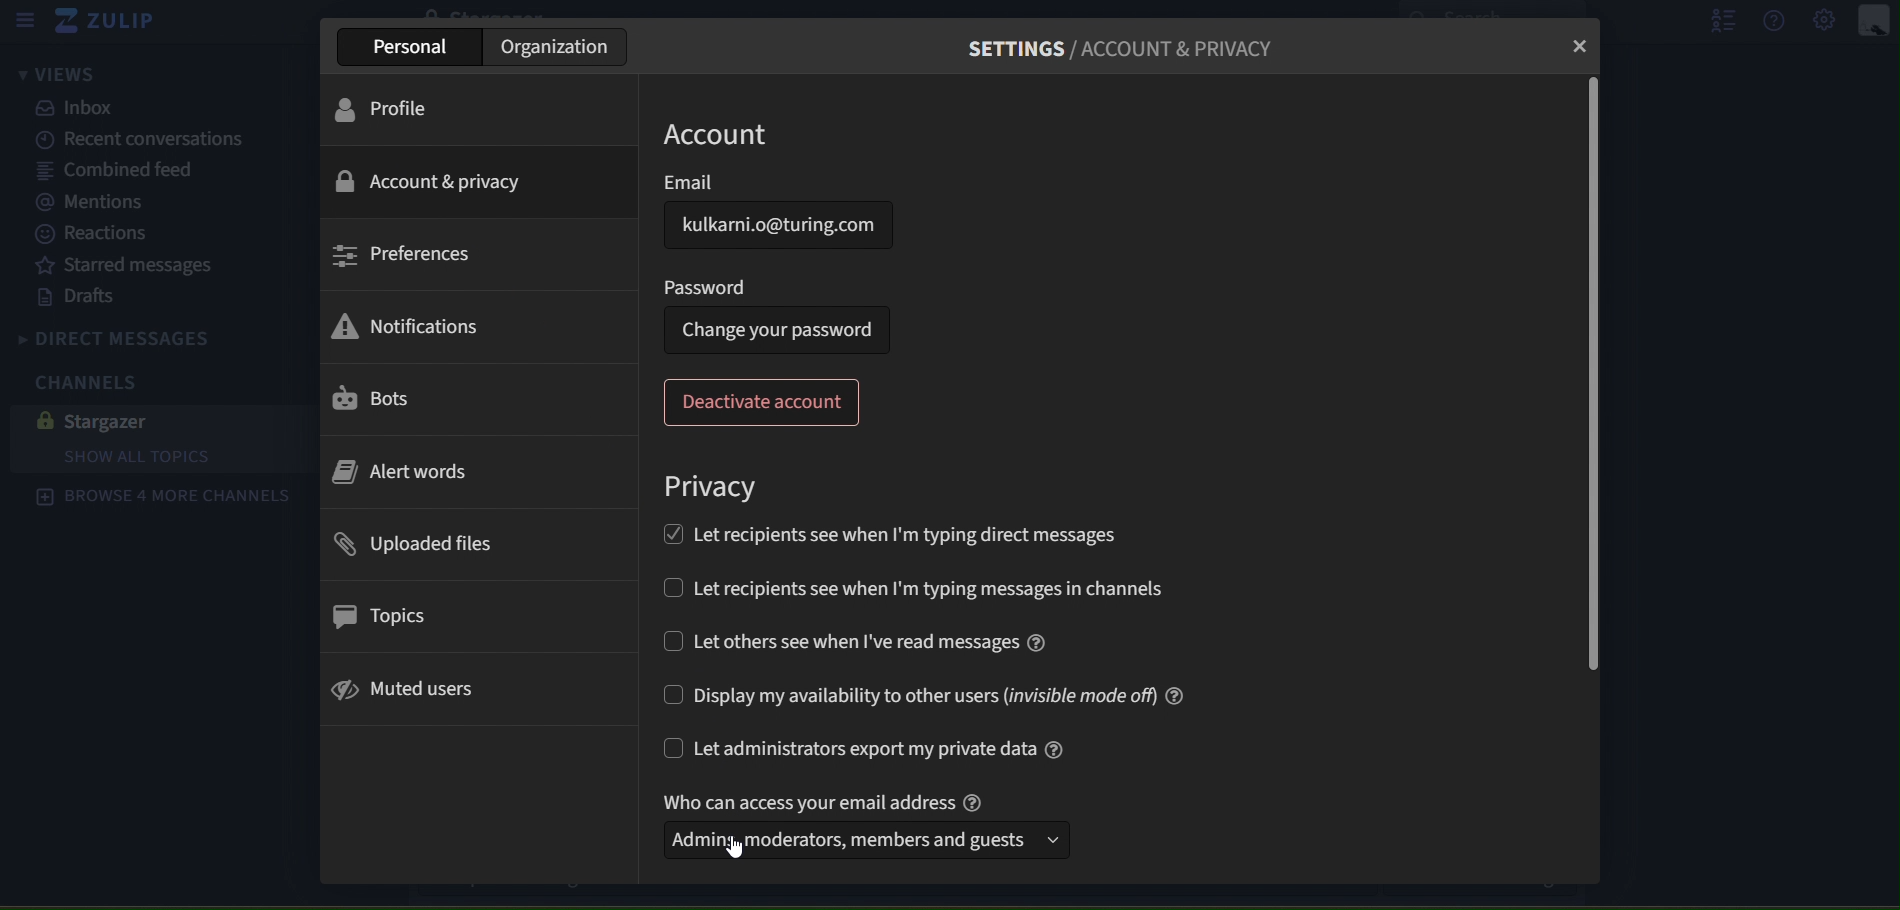  What do you see at coordinates (117, 172) in the screenshot?
I see `combined feed` at bounding box center [117, 172].